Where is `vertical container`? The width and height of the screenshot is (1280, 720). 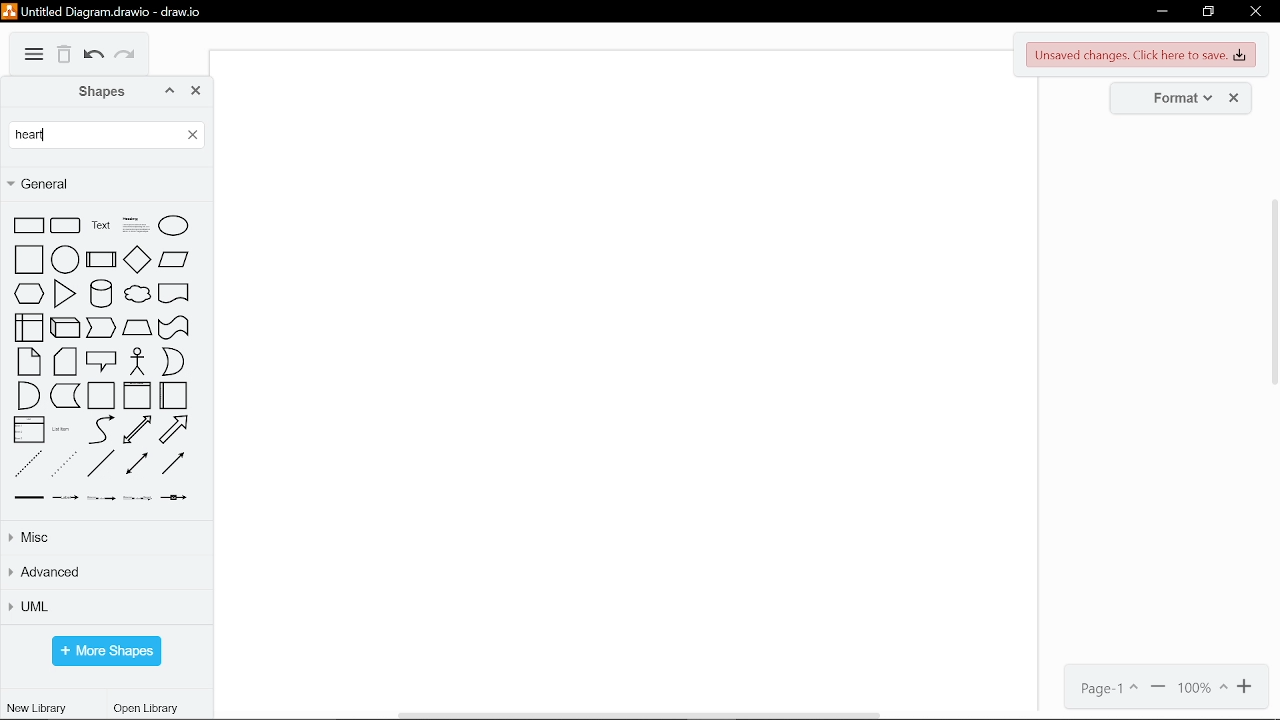 vertical container is located at coordinates (136, 397).